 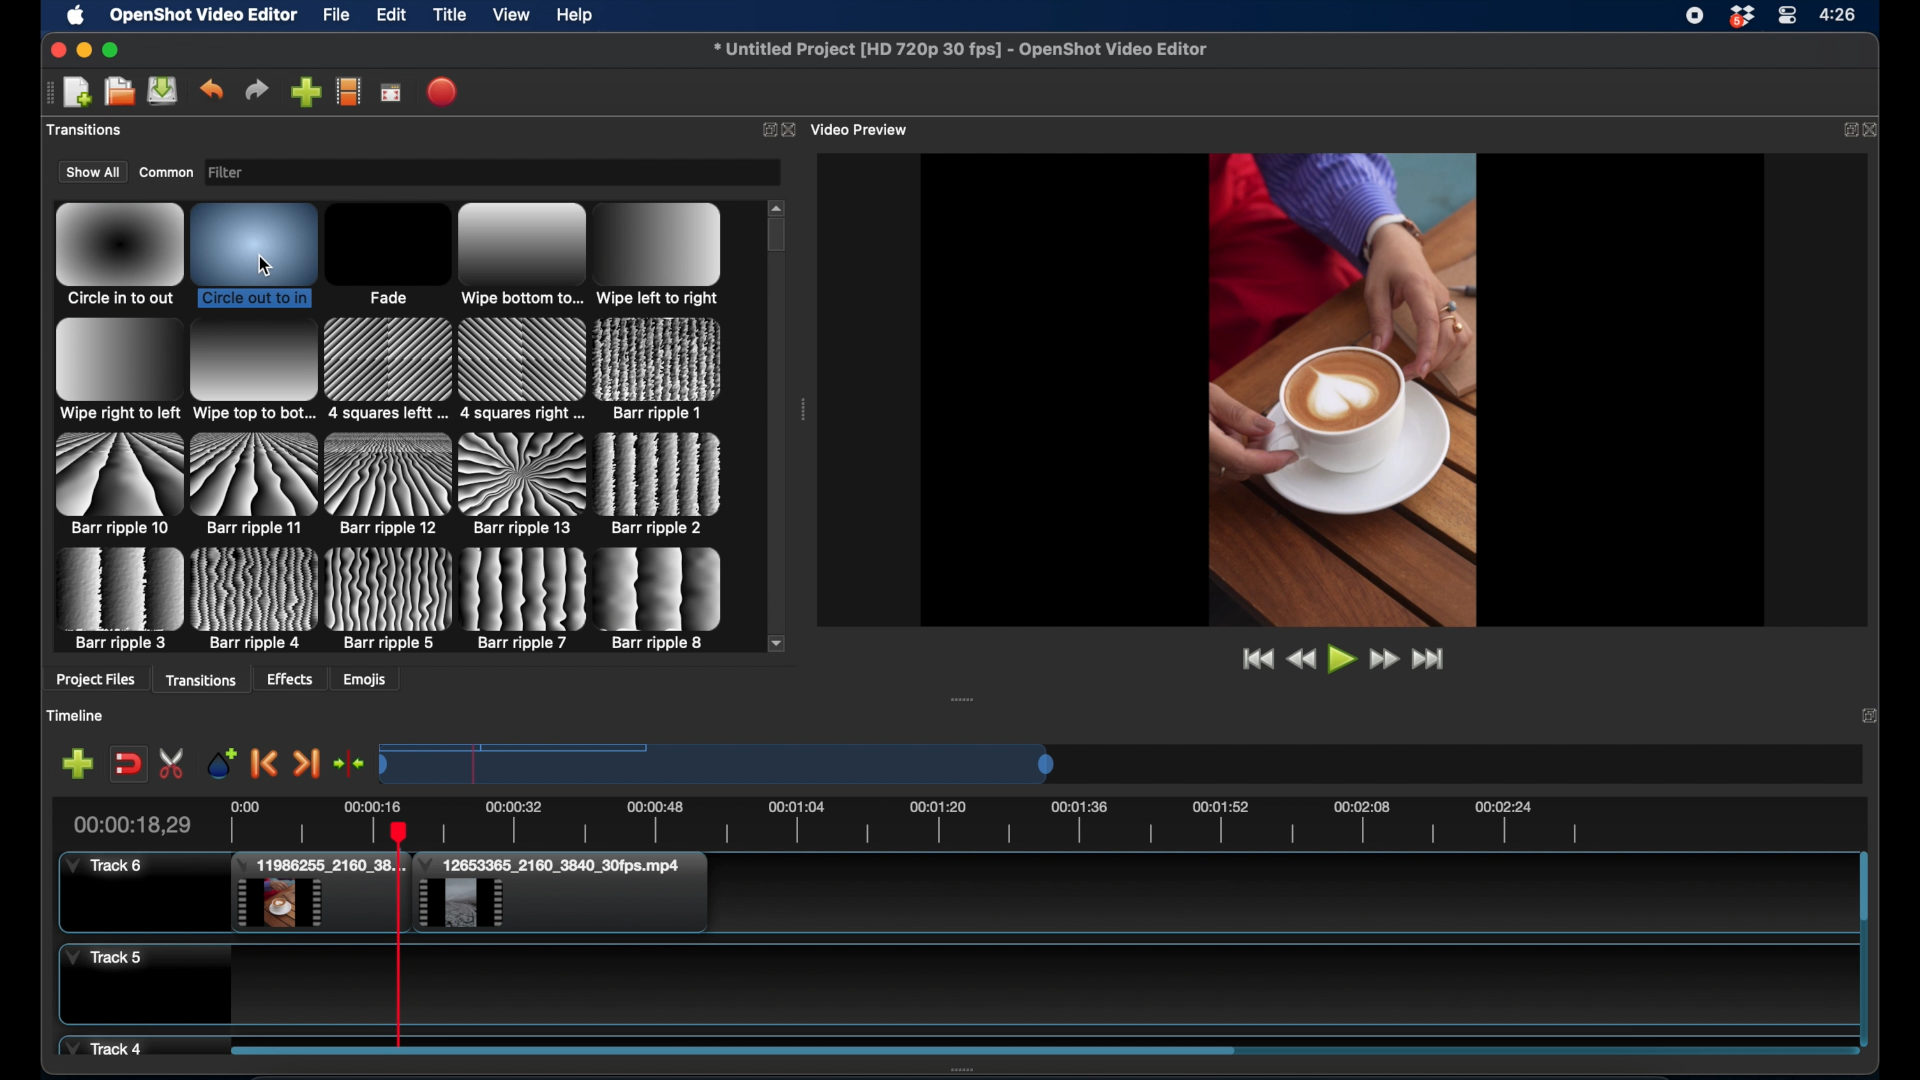 What do you see at coordinates (348, 91) in the screenshot?
I see `choose profile` at bounding box center [348, 91].